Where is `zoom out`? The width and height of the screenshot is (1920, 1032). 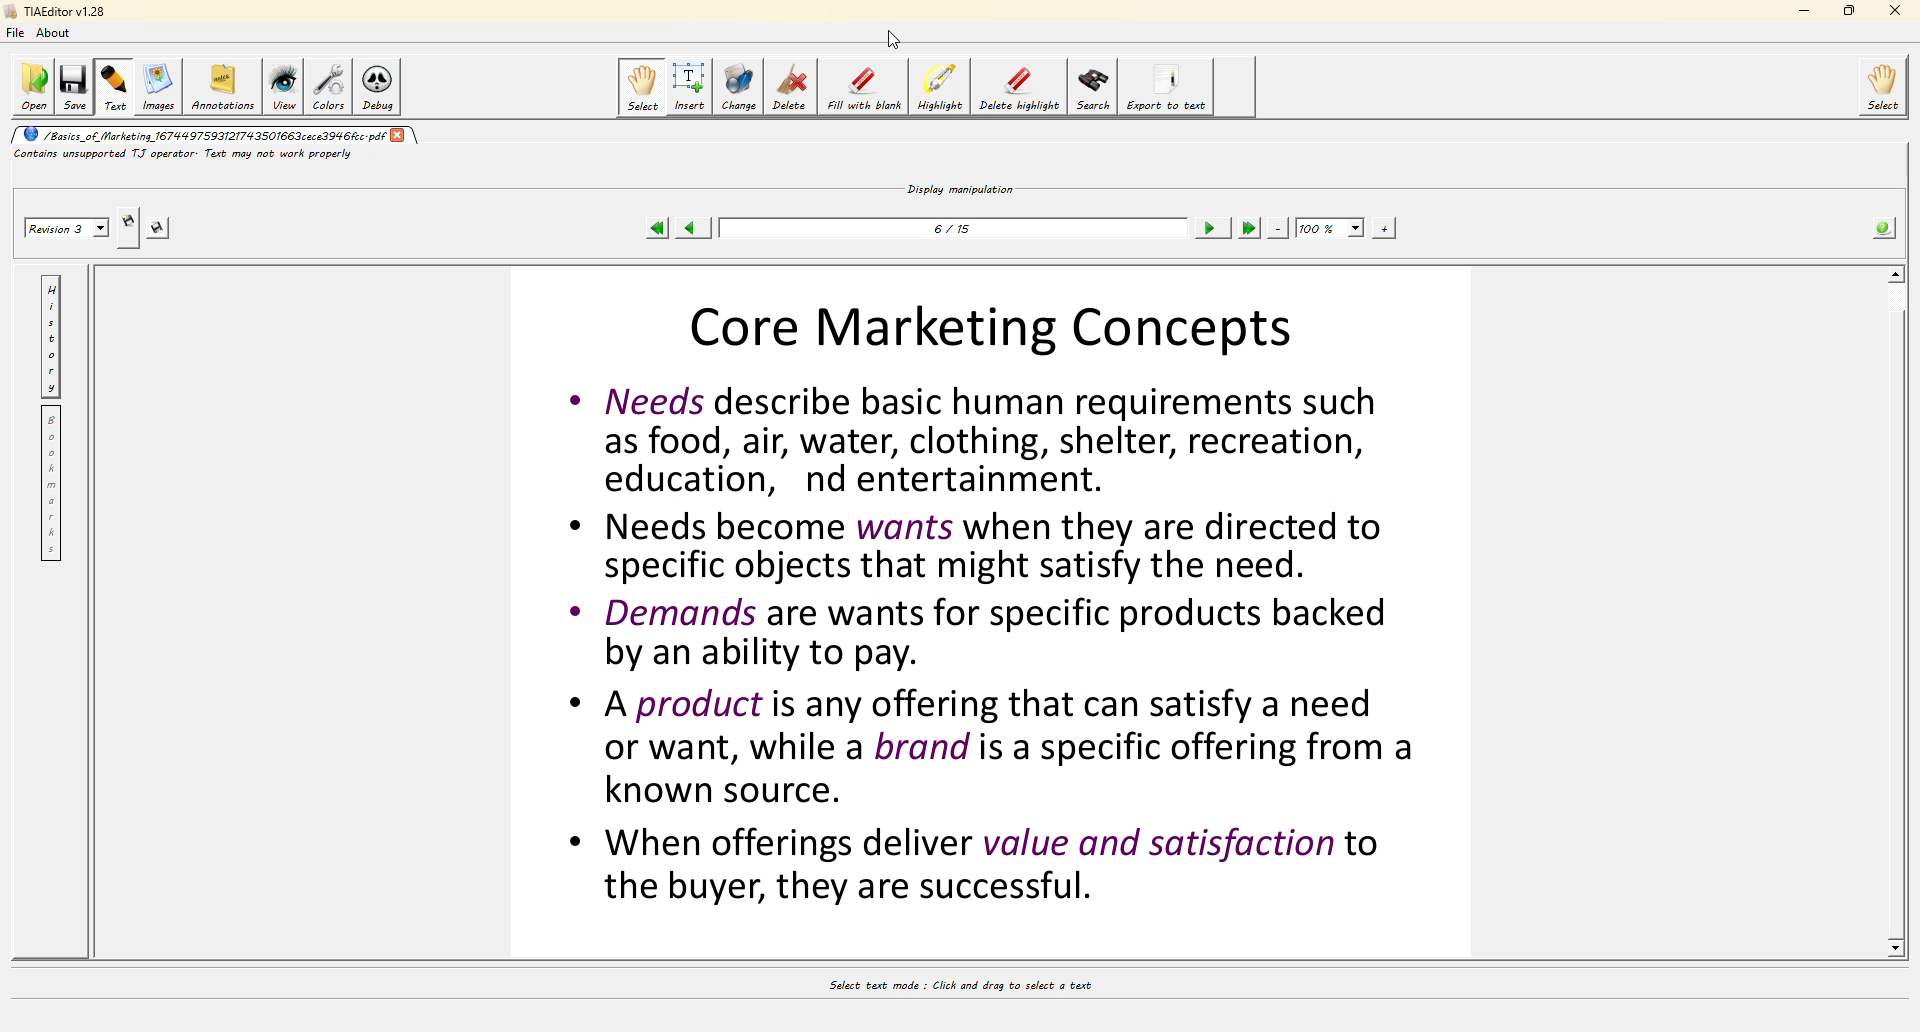
zoom out is located at coordinates (1279, 228).